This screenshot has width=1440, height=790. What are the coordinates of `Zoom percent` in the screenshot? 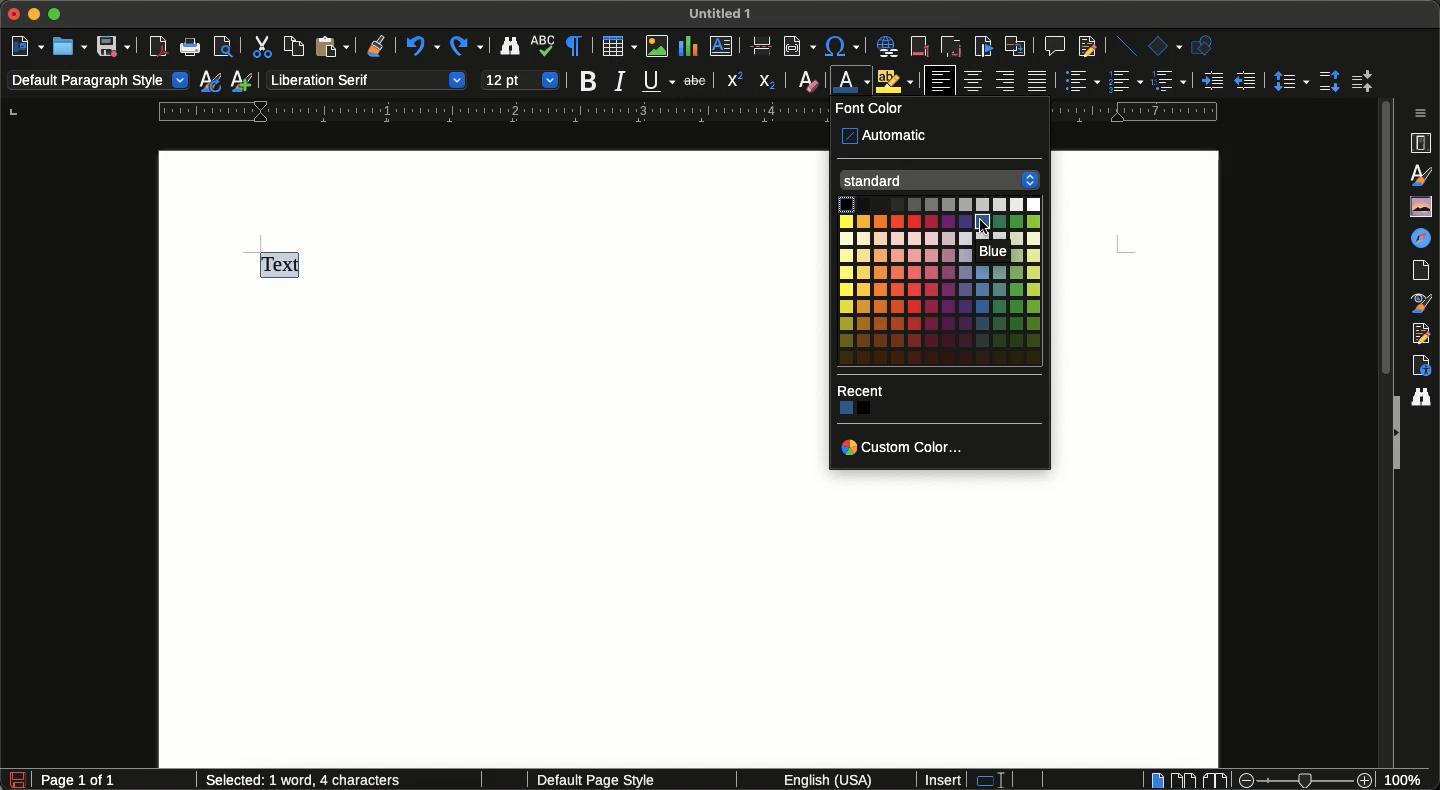 It's located at (1410, 780).